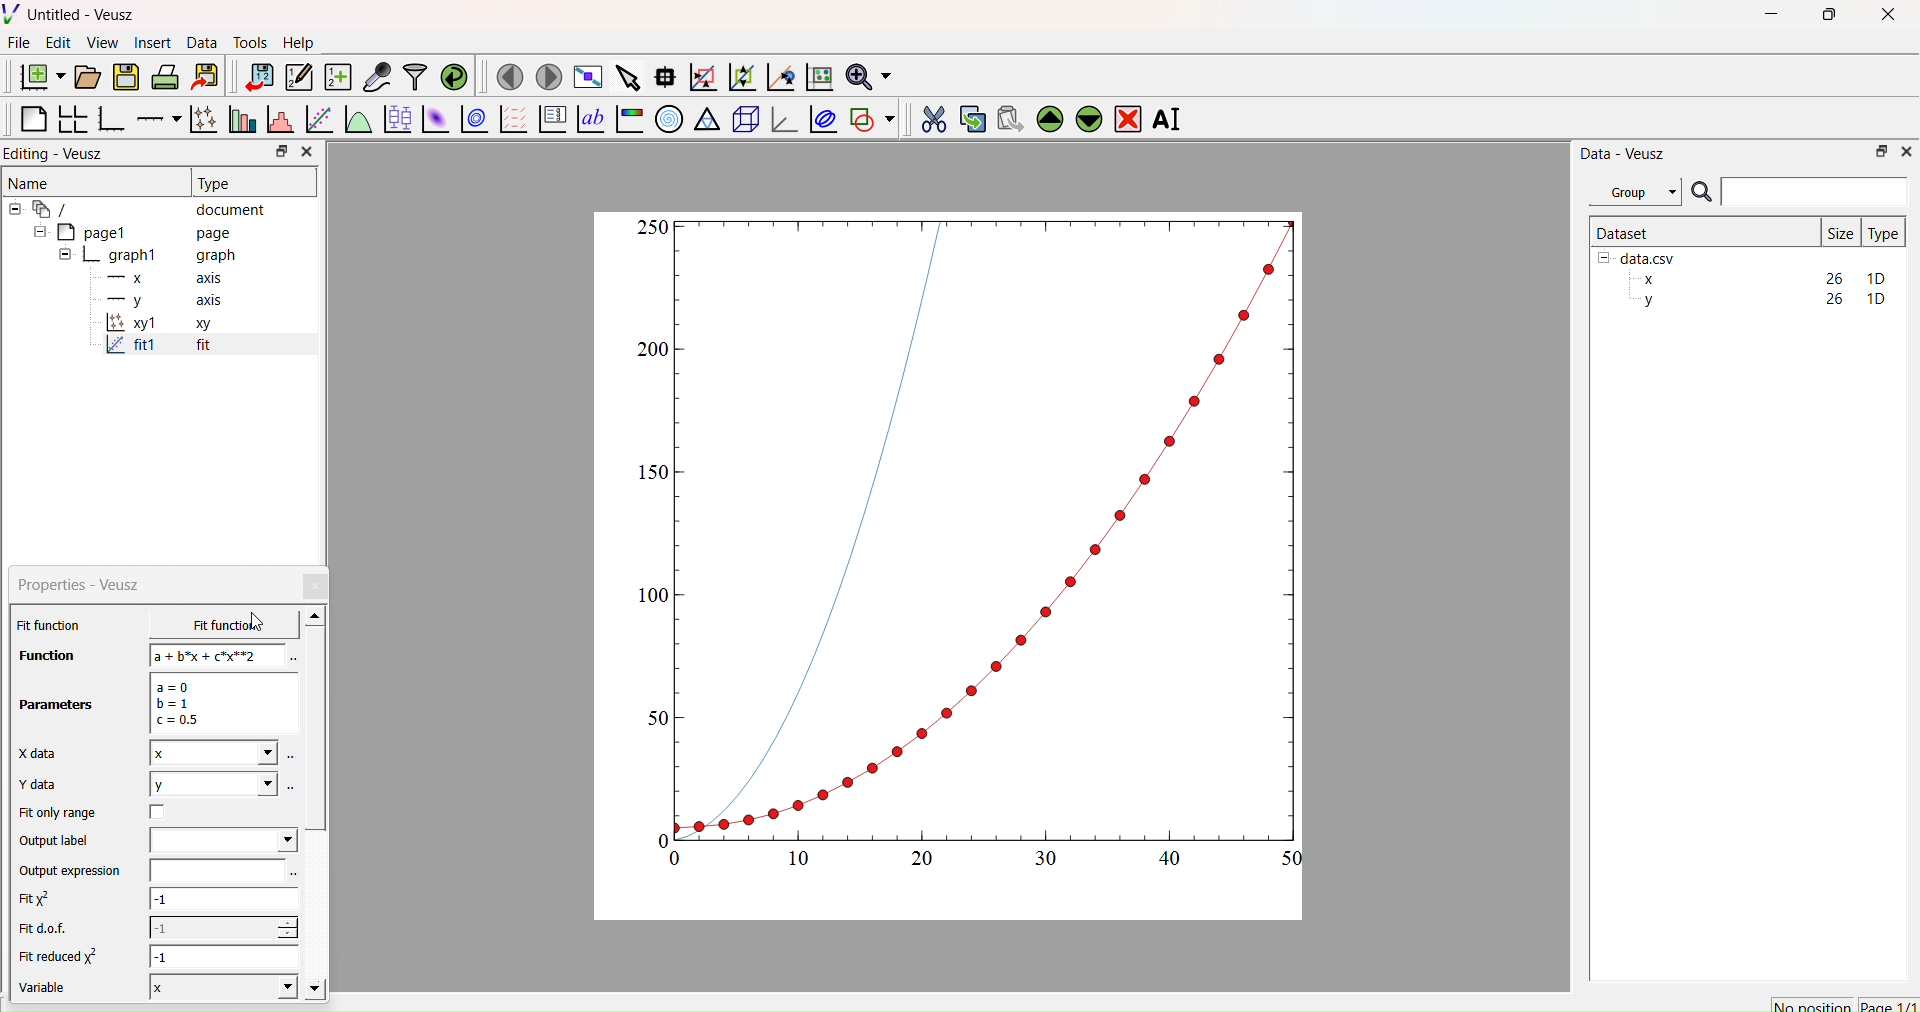  What do you see at coordinates (821, 118) in the screenshot?
I see `Plot covariance ellipses` at bounding box center [821, 118].